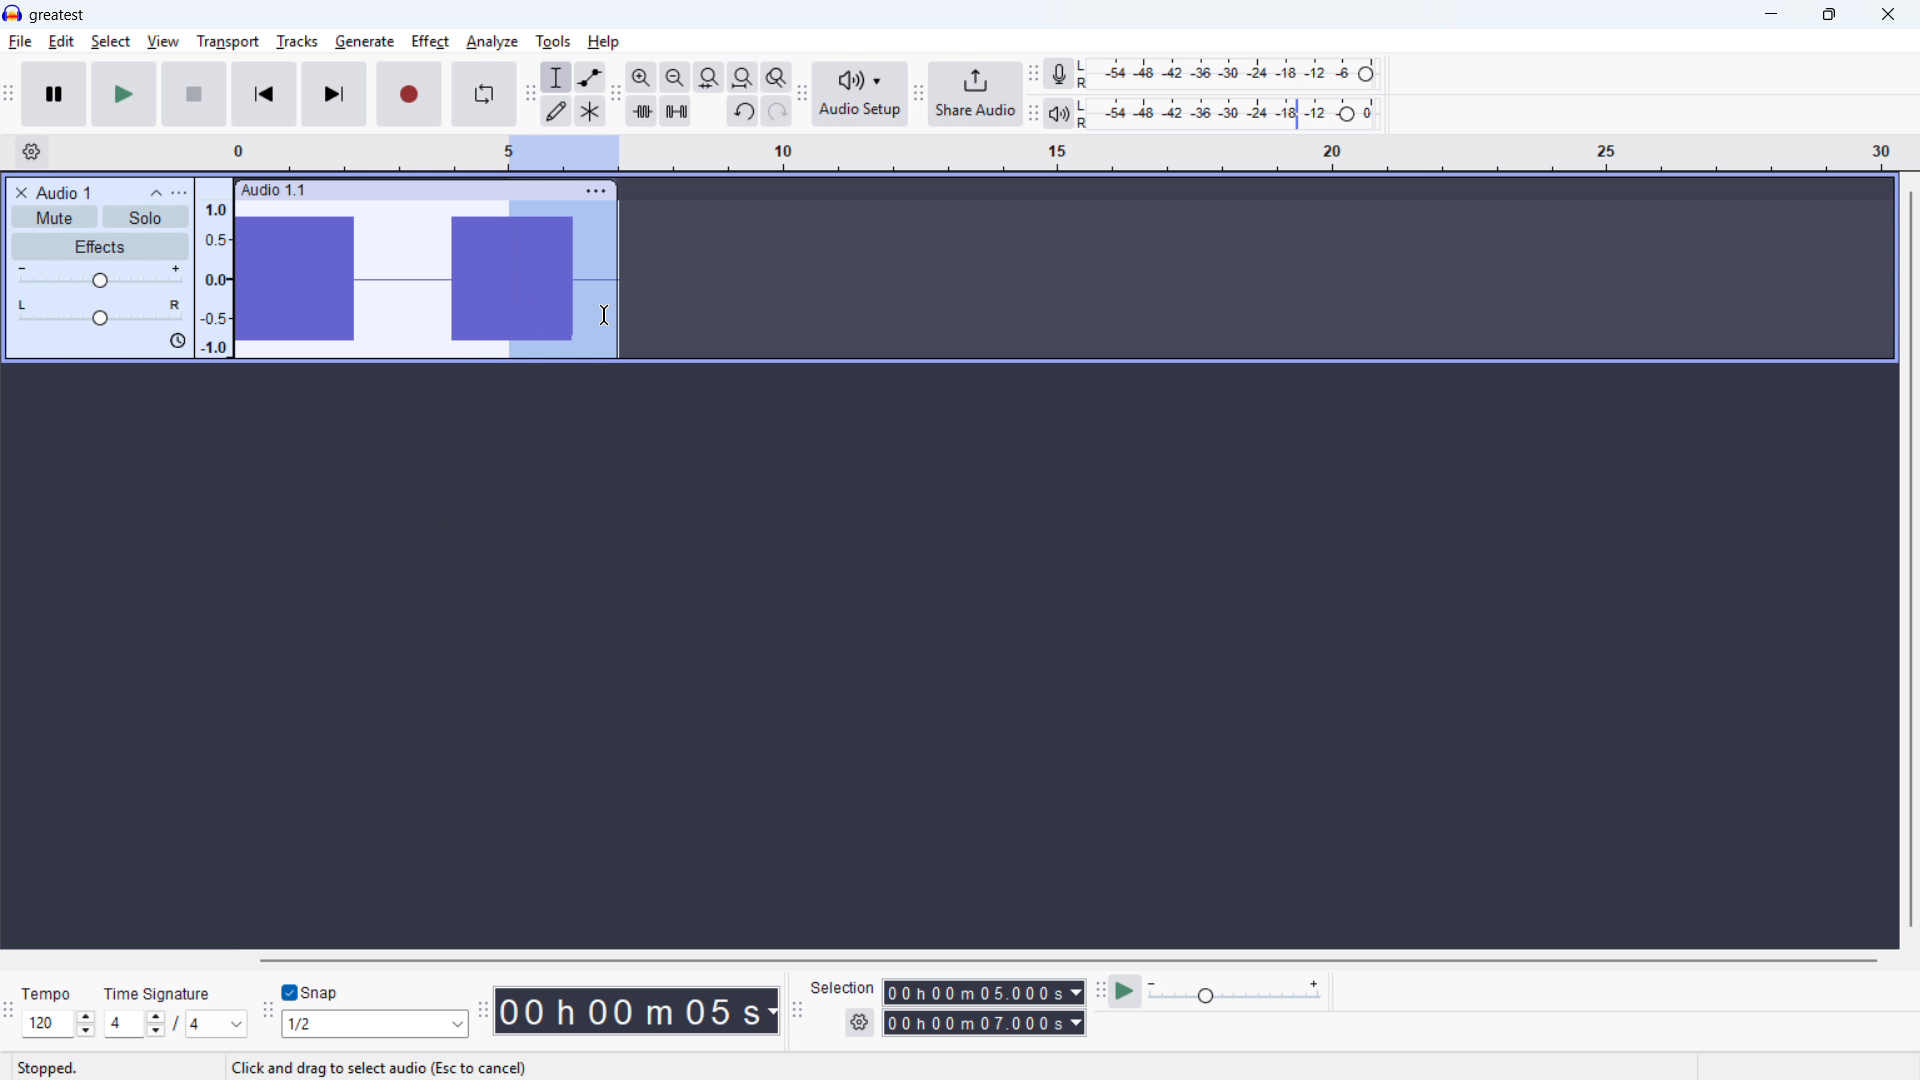  I want to click on Toggle snap , so click(314, 992).